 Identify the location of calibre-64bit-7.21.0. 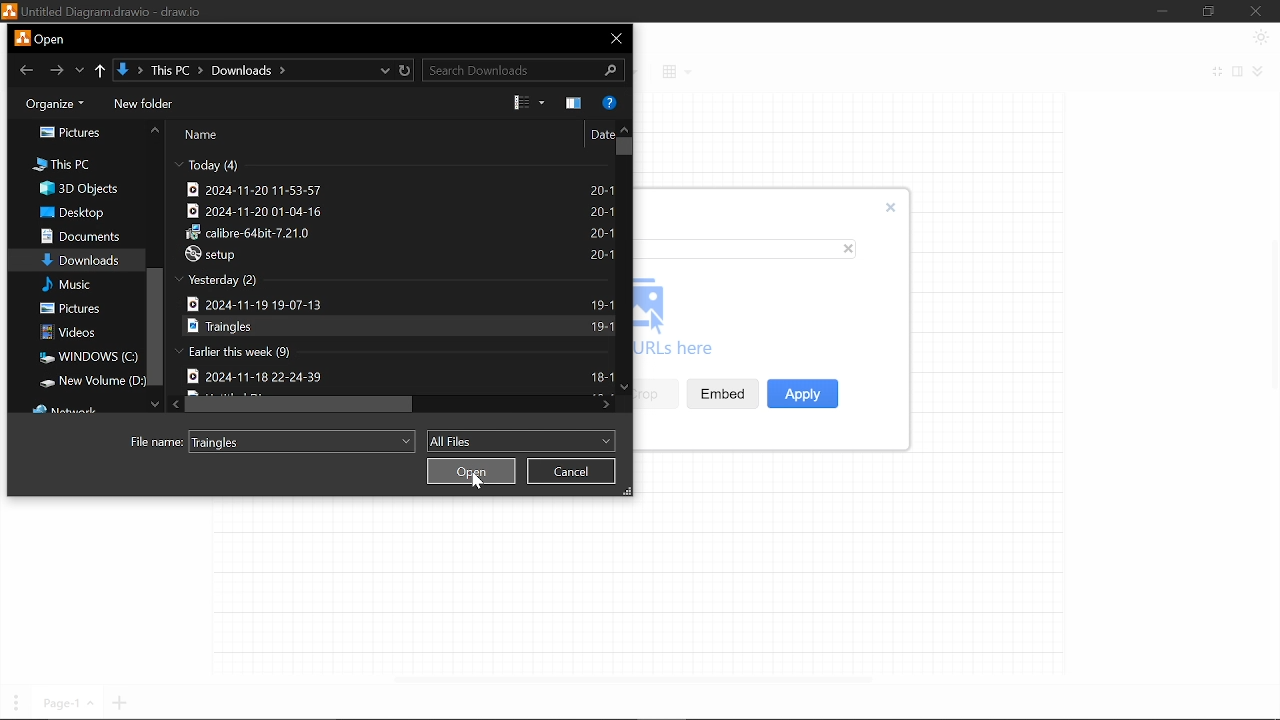
(249, 232).